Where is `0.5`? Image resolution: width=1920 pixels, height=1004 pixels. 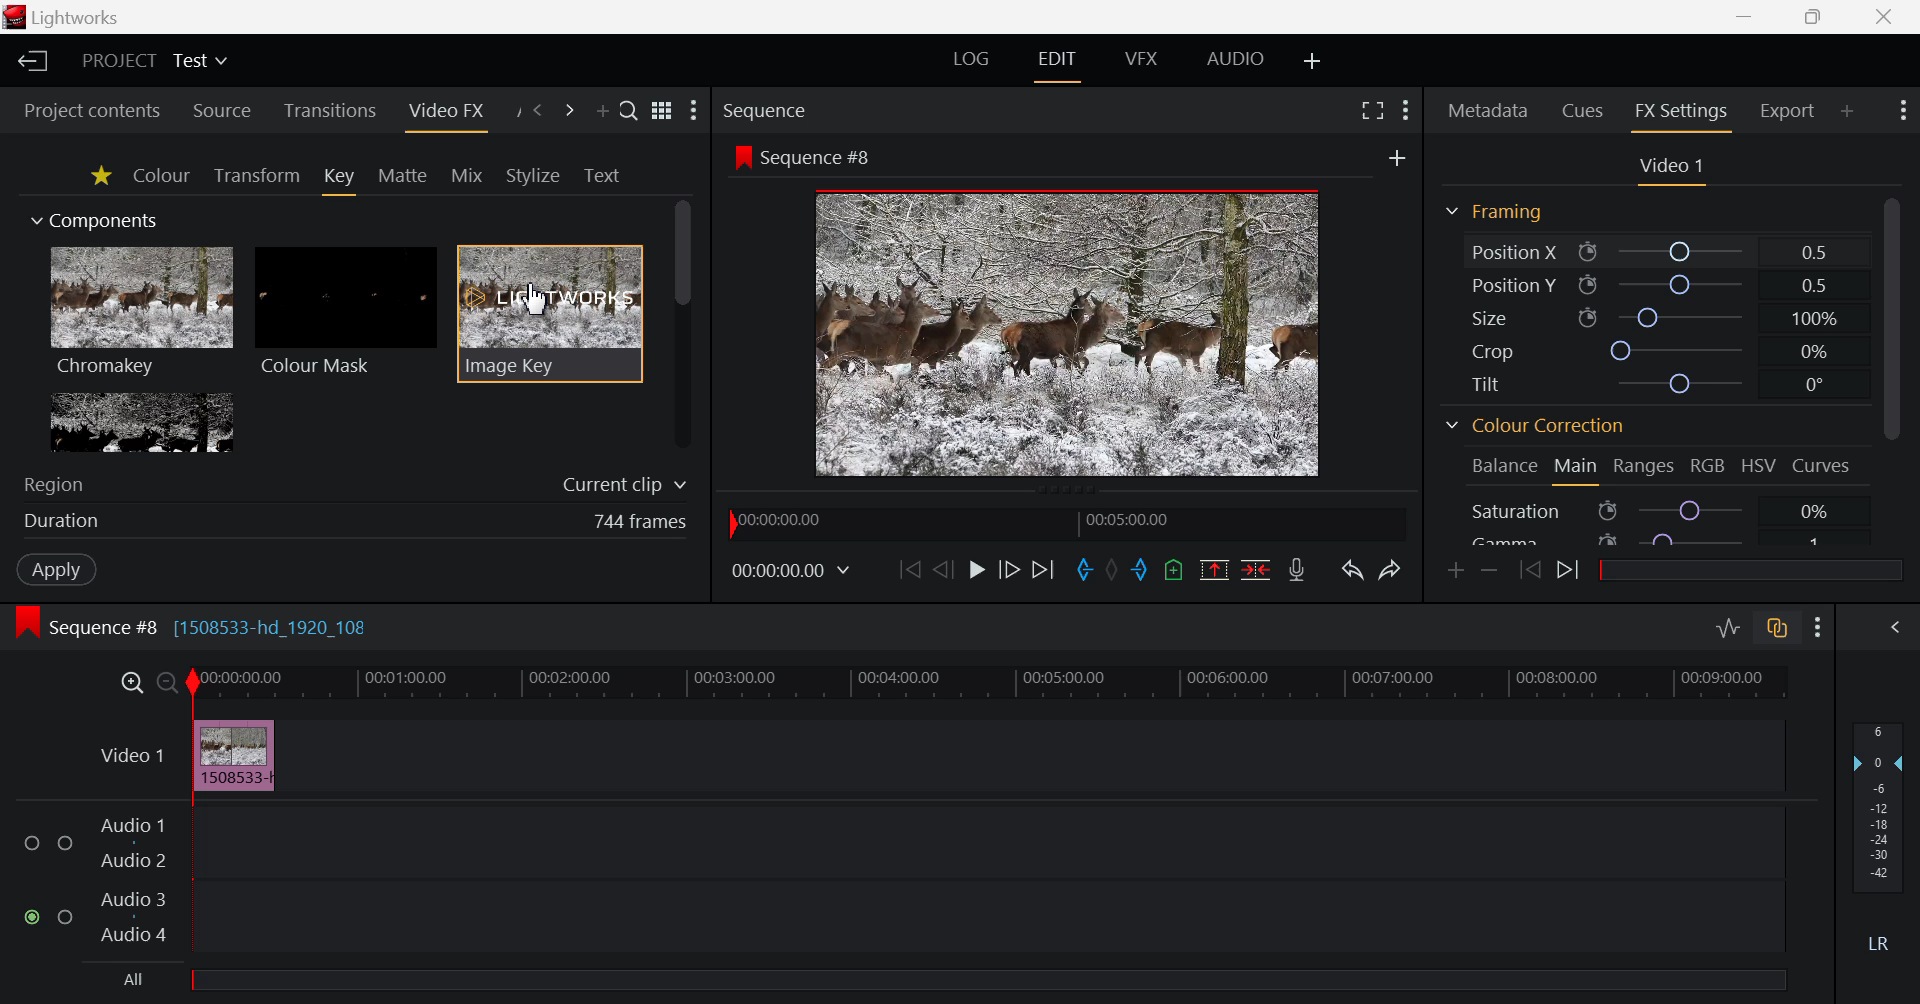
0.5 is located at coordinates (1814, 252).